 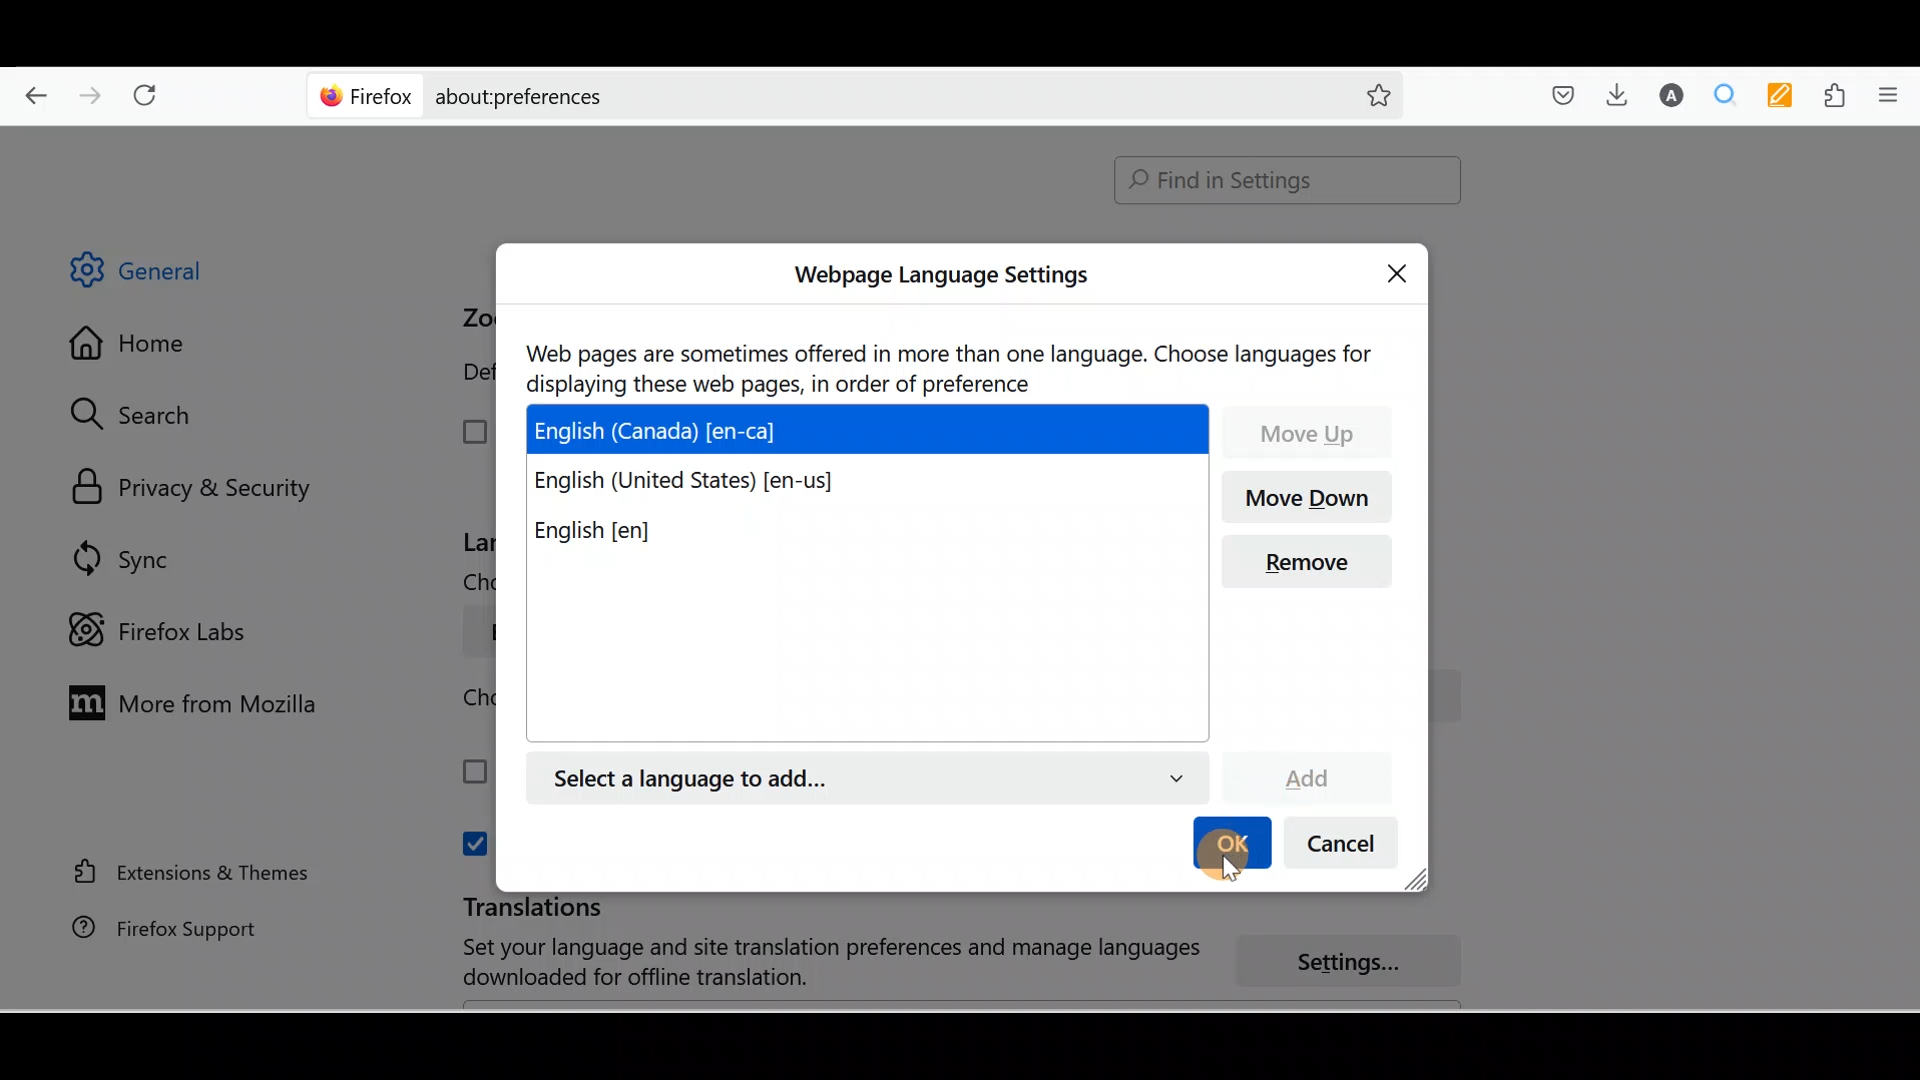 I want to click on Home, so click(x=143, y=348).